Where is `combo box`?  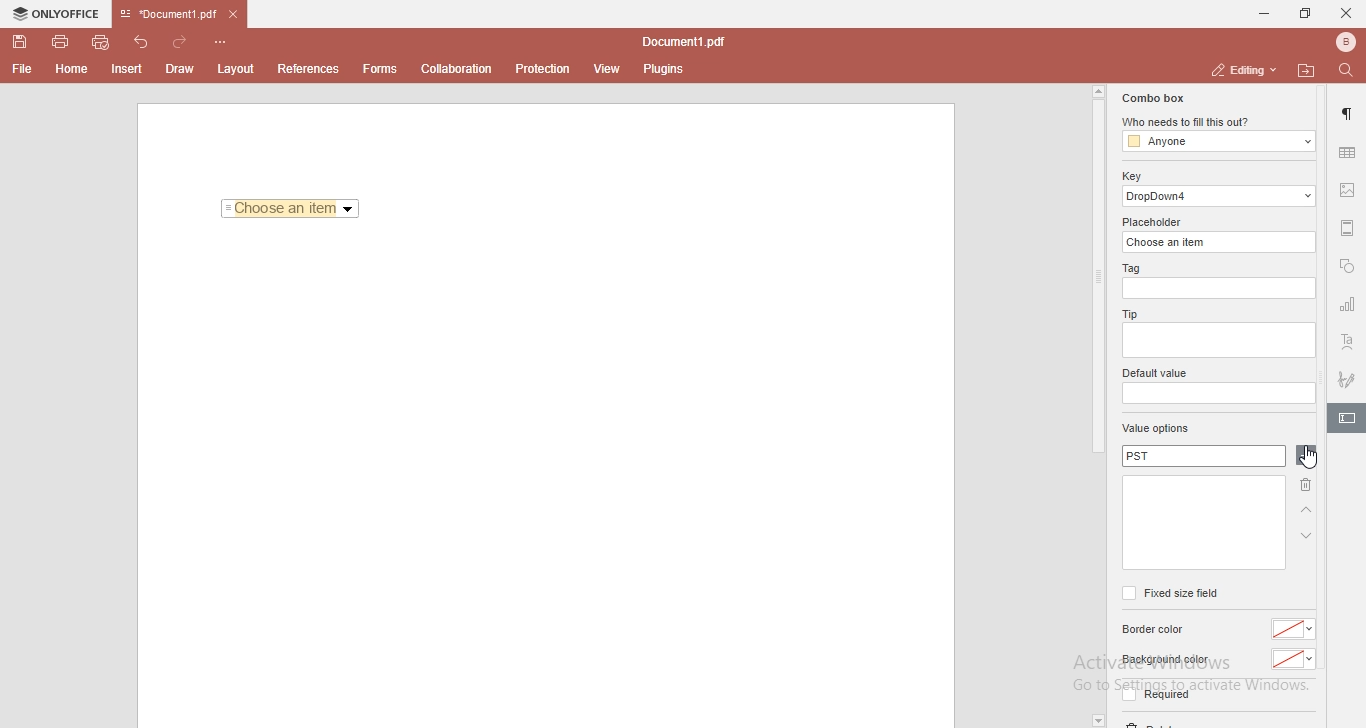
combo box is located at coordinates (1151, 98).